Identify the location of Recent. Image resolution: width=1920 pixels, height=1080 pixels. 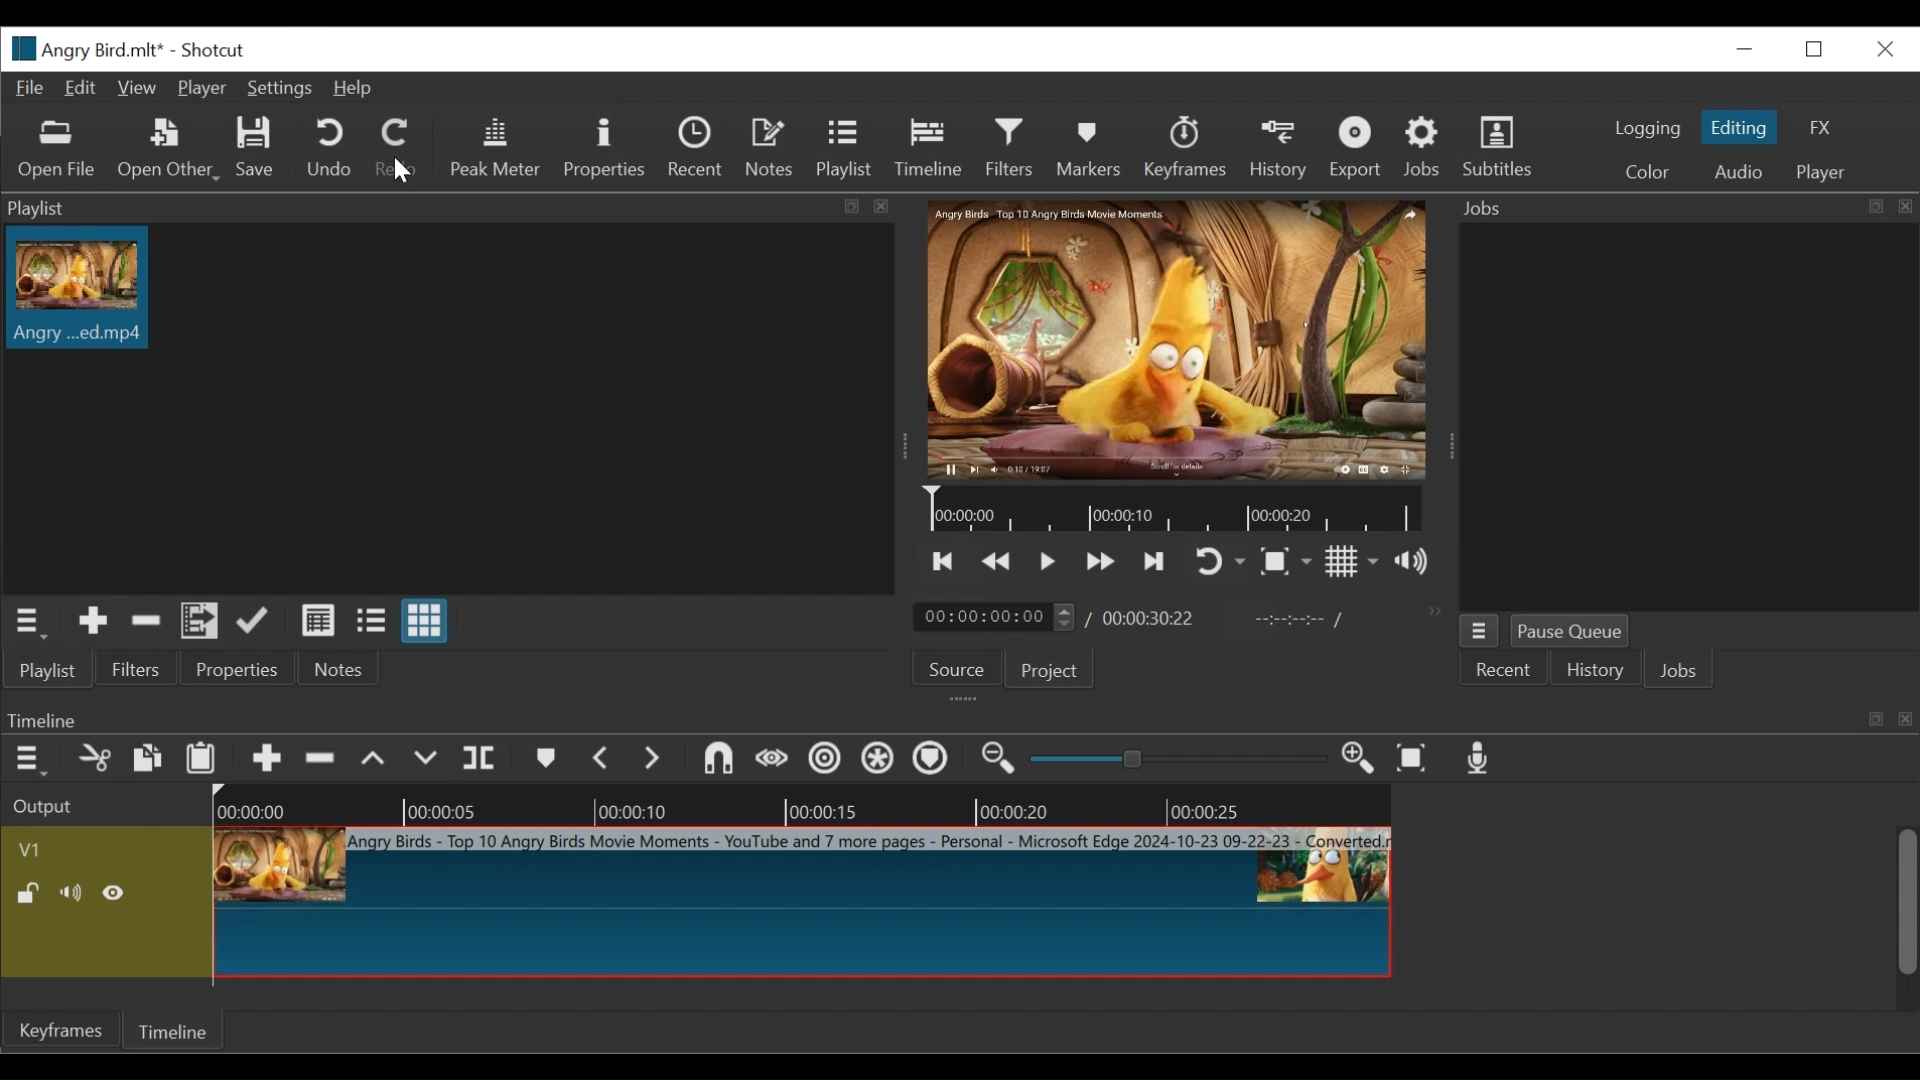
(1504, 670).